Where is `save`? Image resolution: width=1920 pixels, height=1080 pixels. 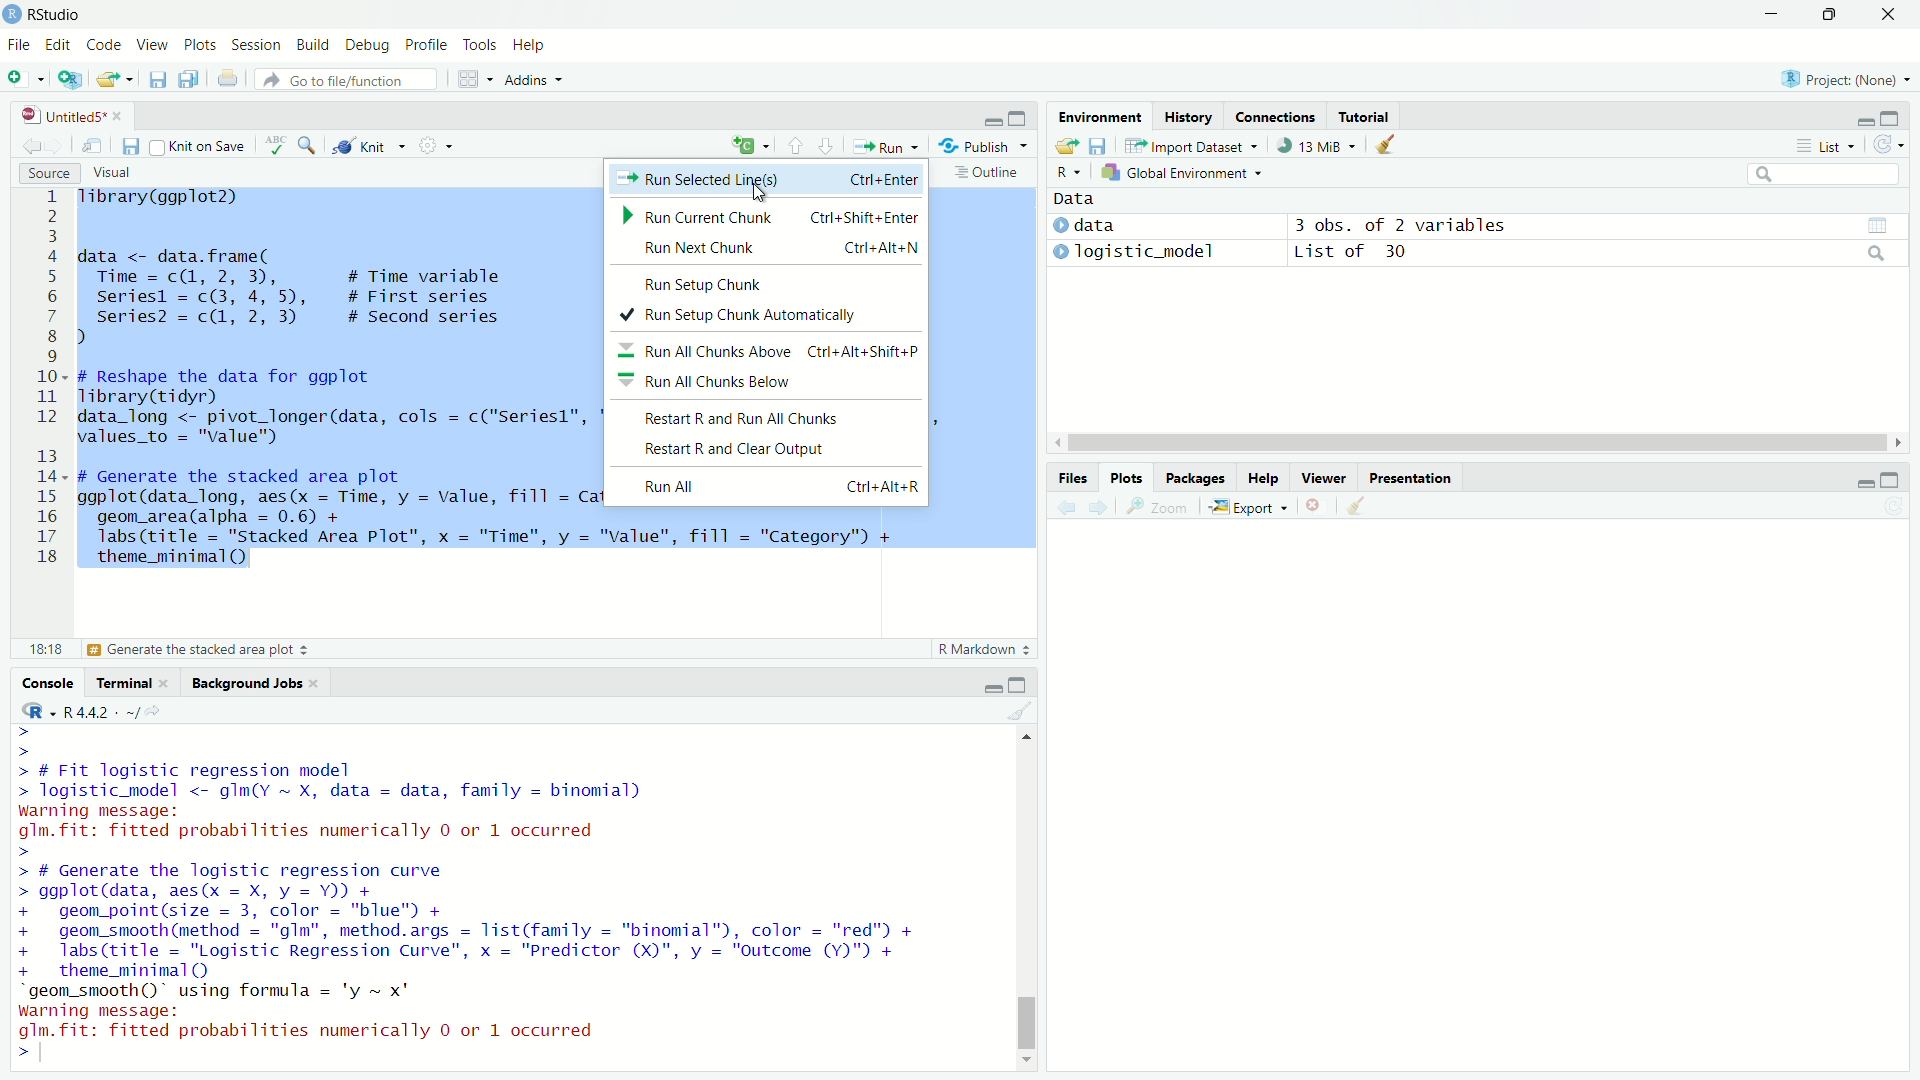
save is located at coordinates (156, 83).